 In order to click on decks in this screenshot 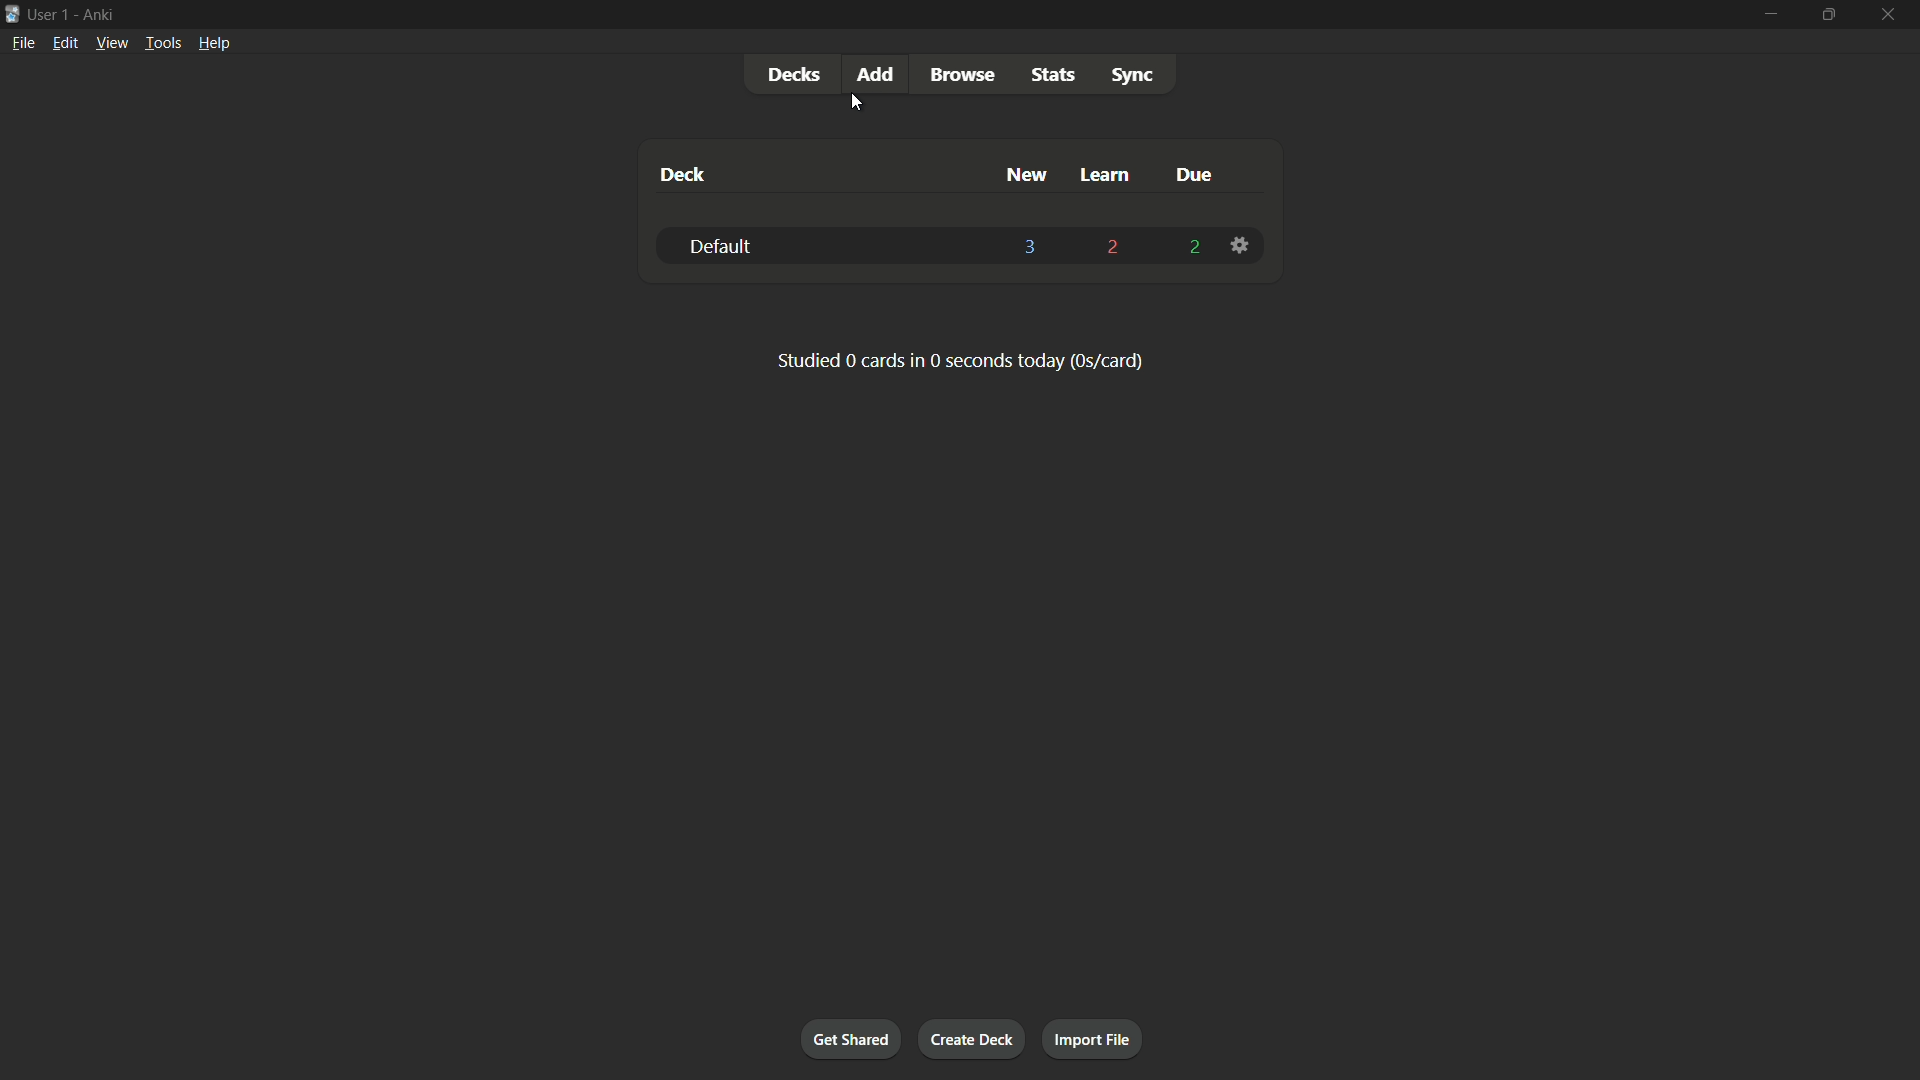, I will do `click(793, 75)`.